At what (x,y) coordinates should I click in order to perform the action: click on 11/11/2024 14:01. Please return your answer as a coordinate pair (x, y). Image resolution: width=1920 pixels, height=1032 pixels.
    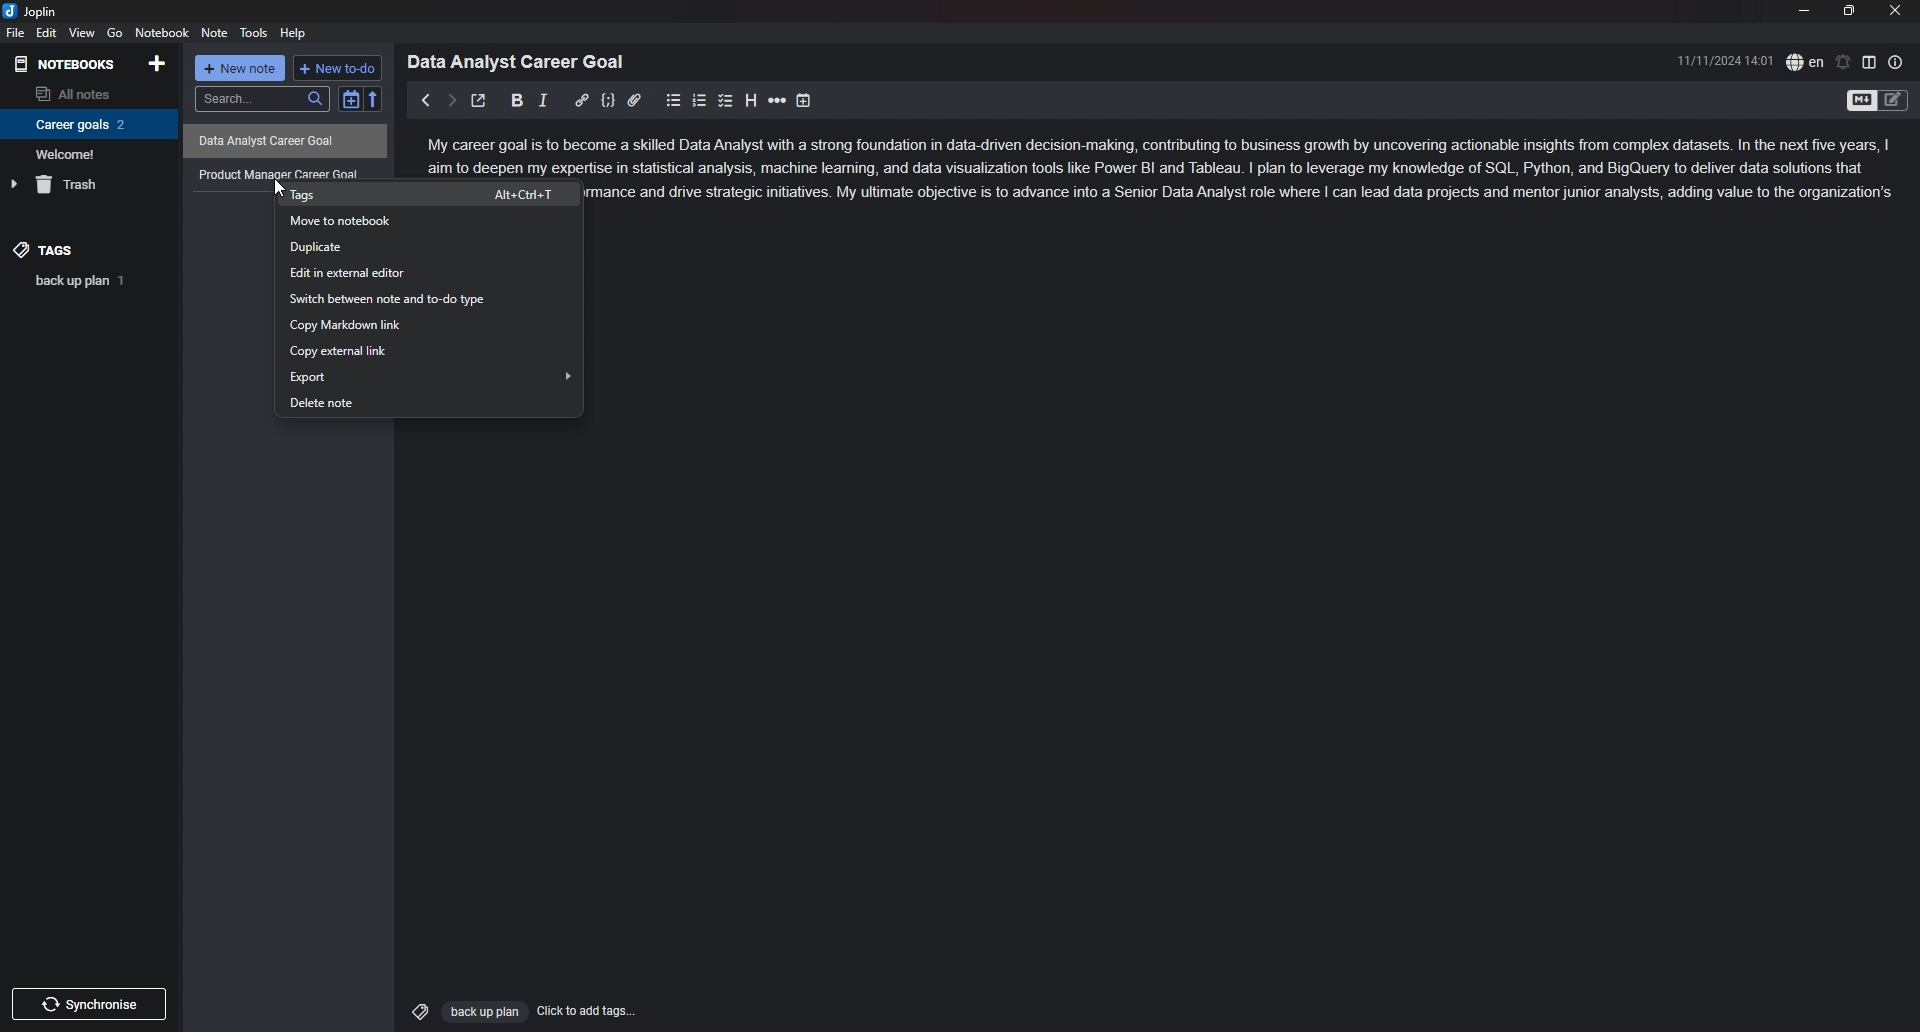
    Looking at the image, I should click on (1726, 60).